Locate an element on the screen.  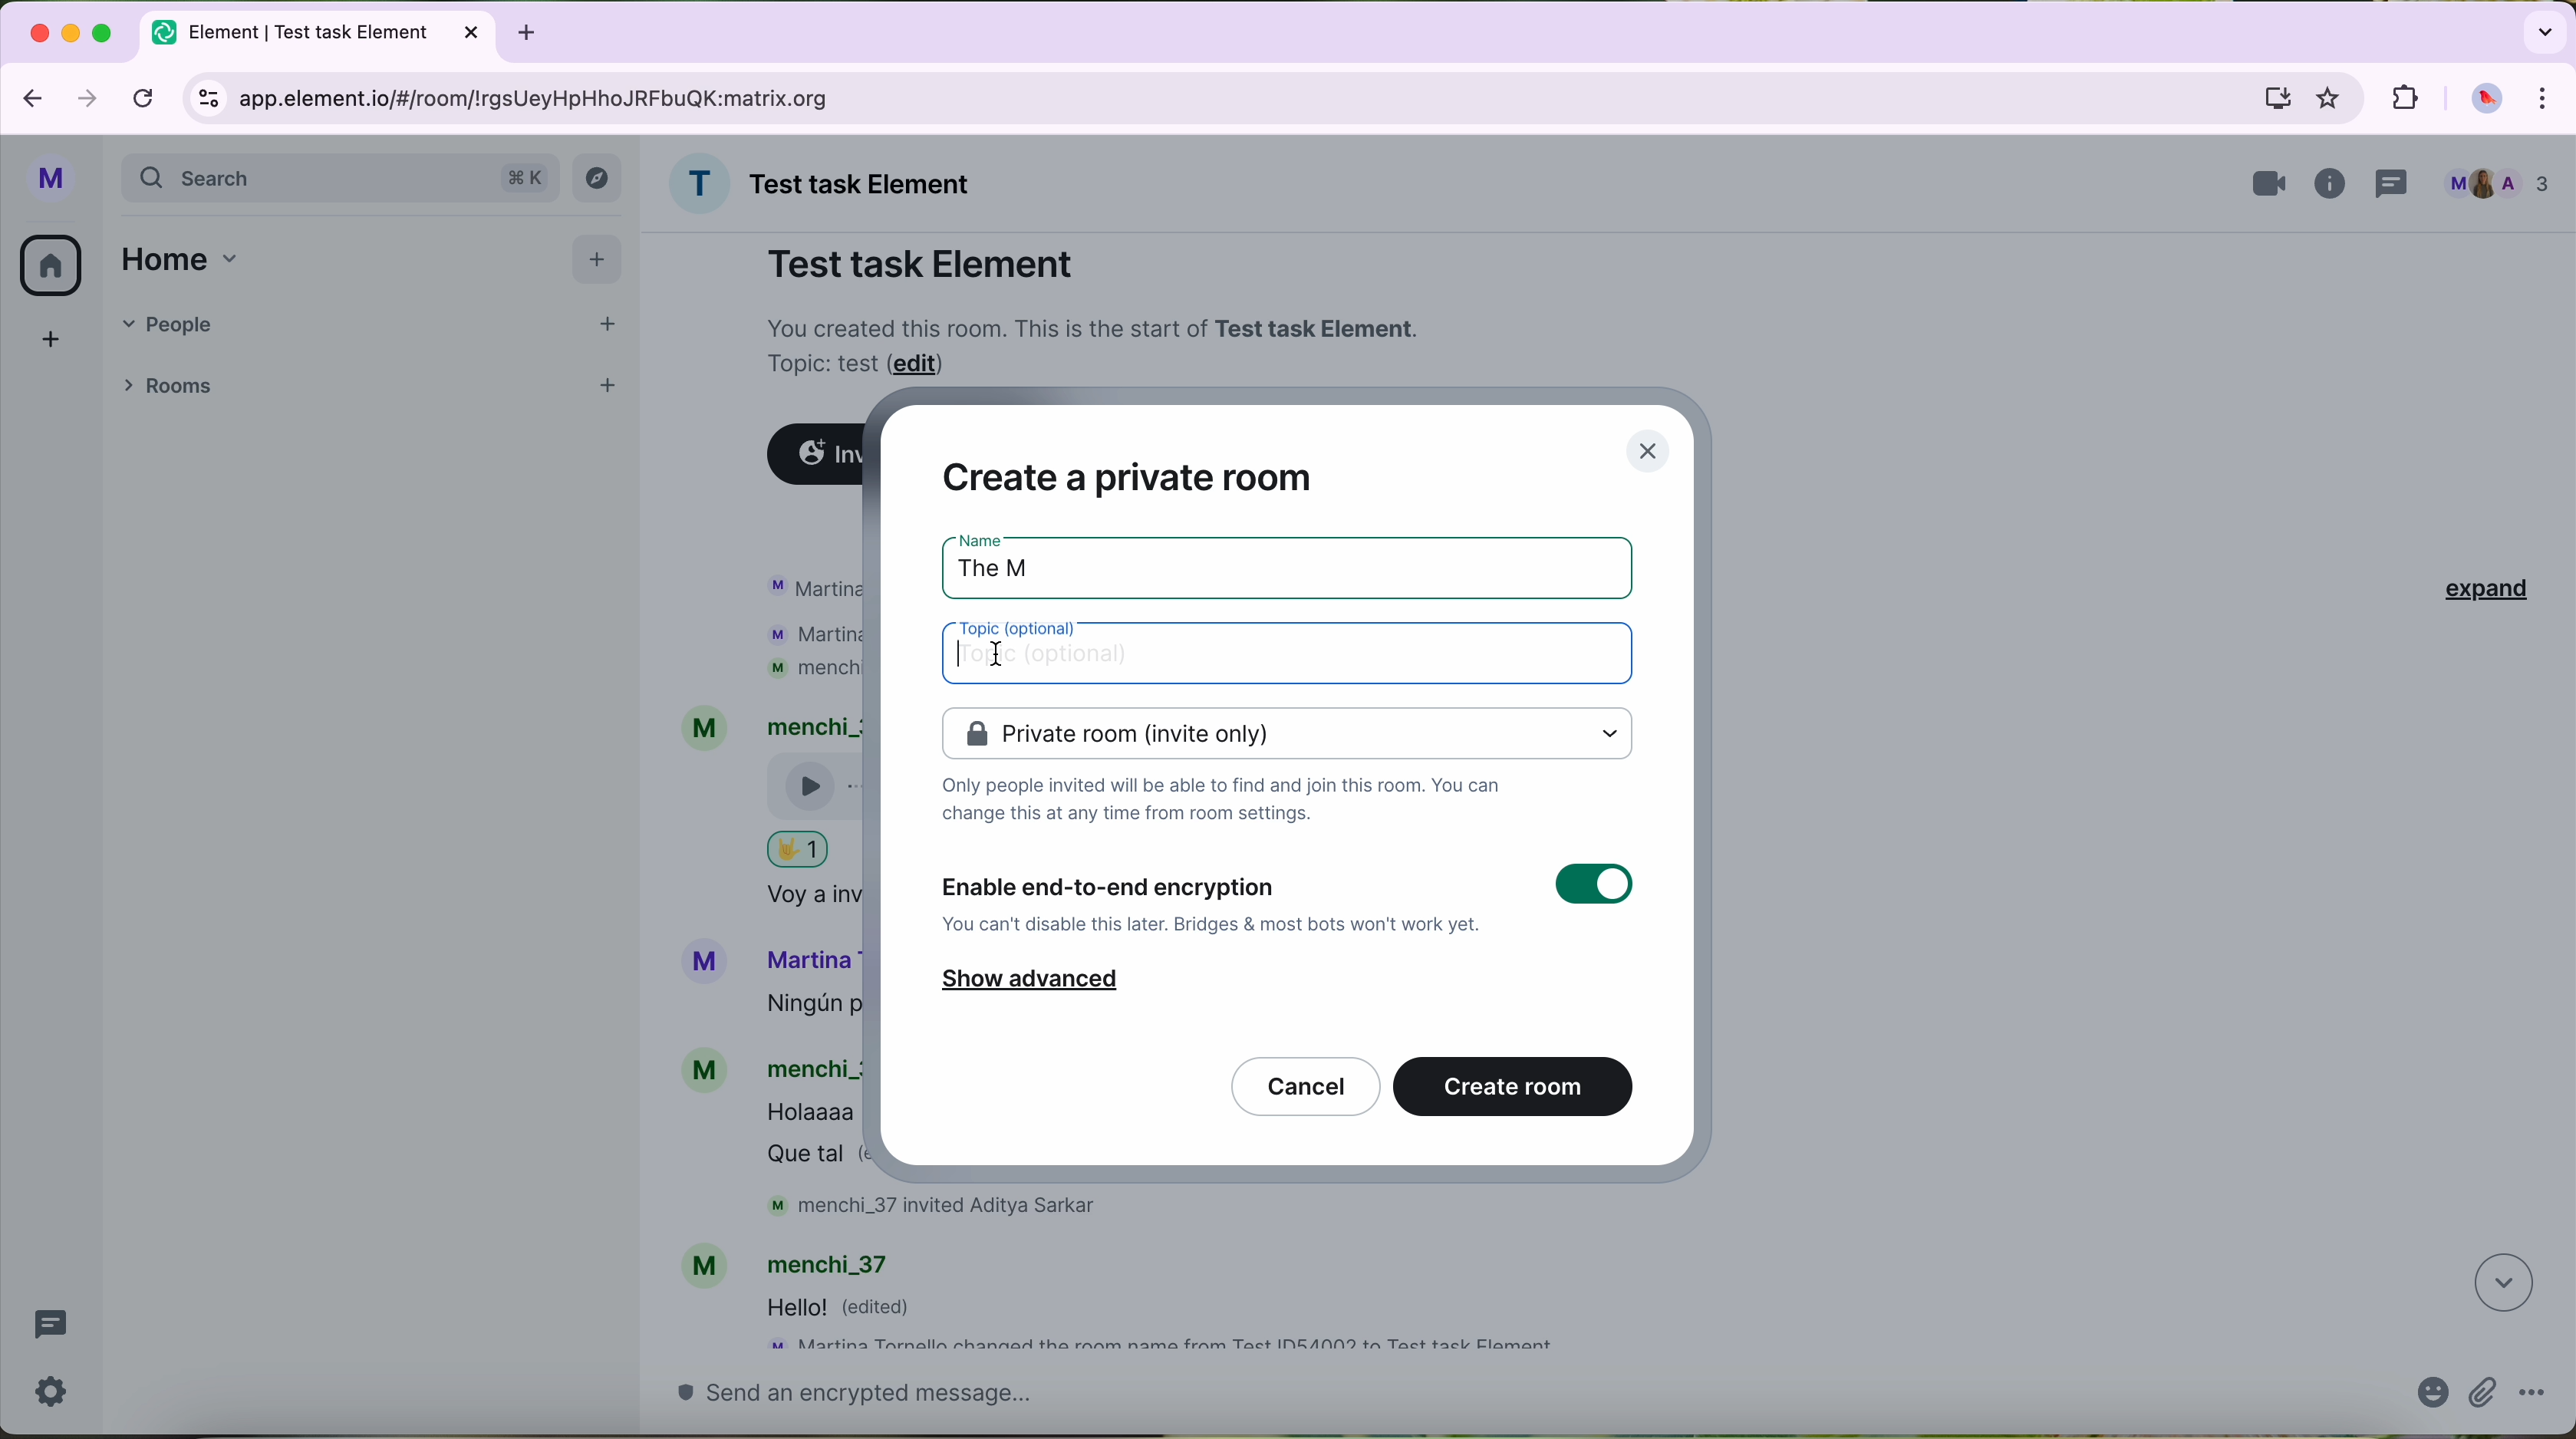
maximize is located at coordinates (104, 32).